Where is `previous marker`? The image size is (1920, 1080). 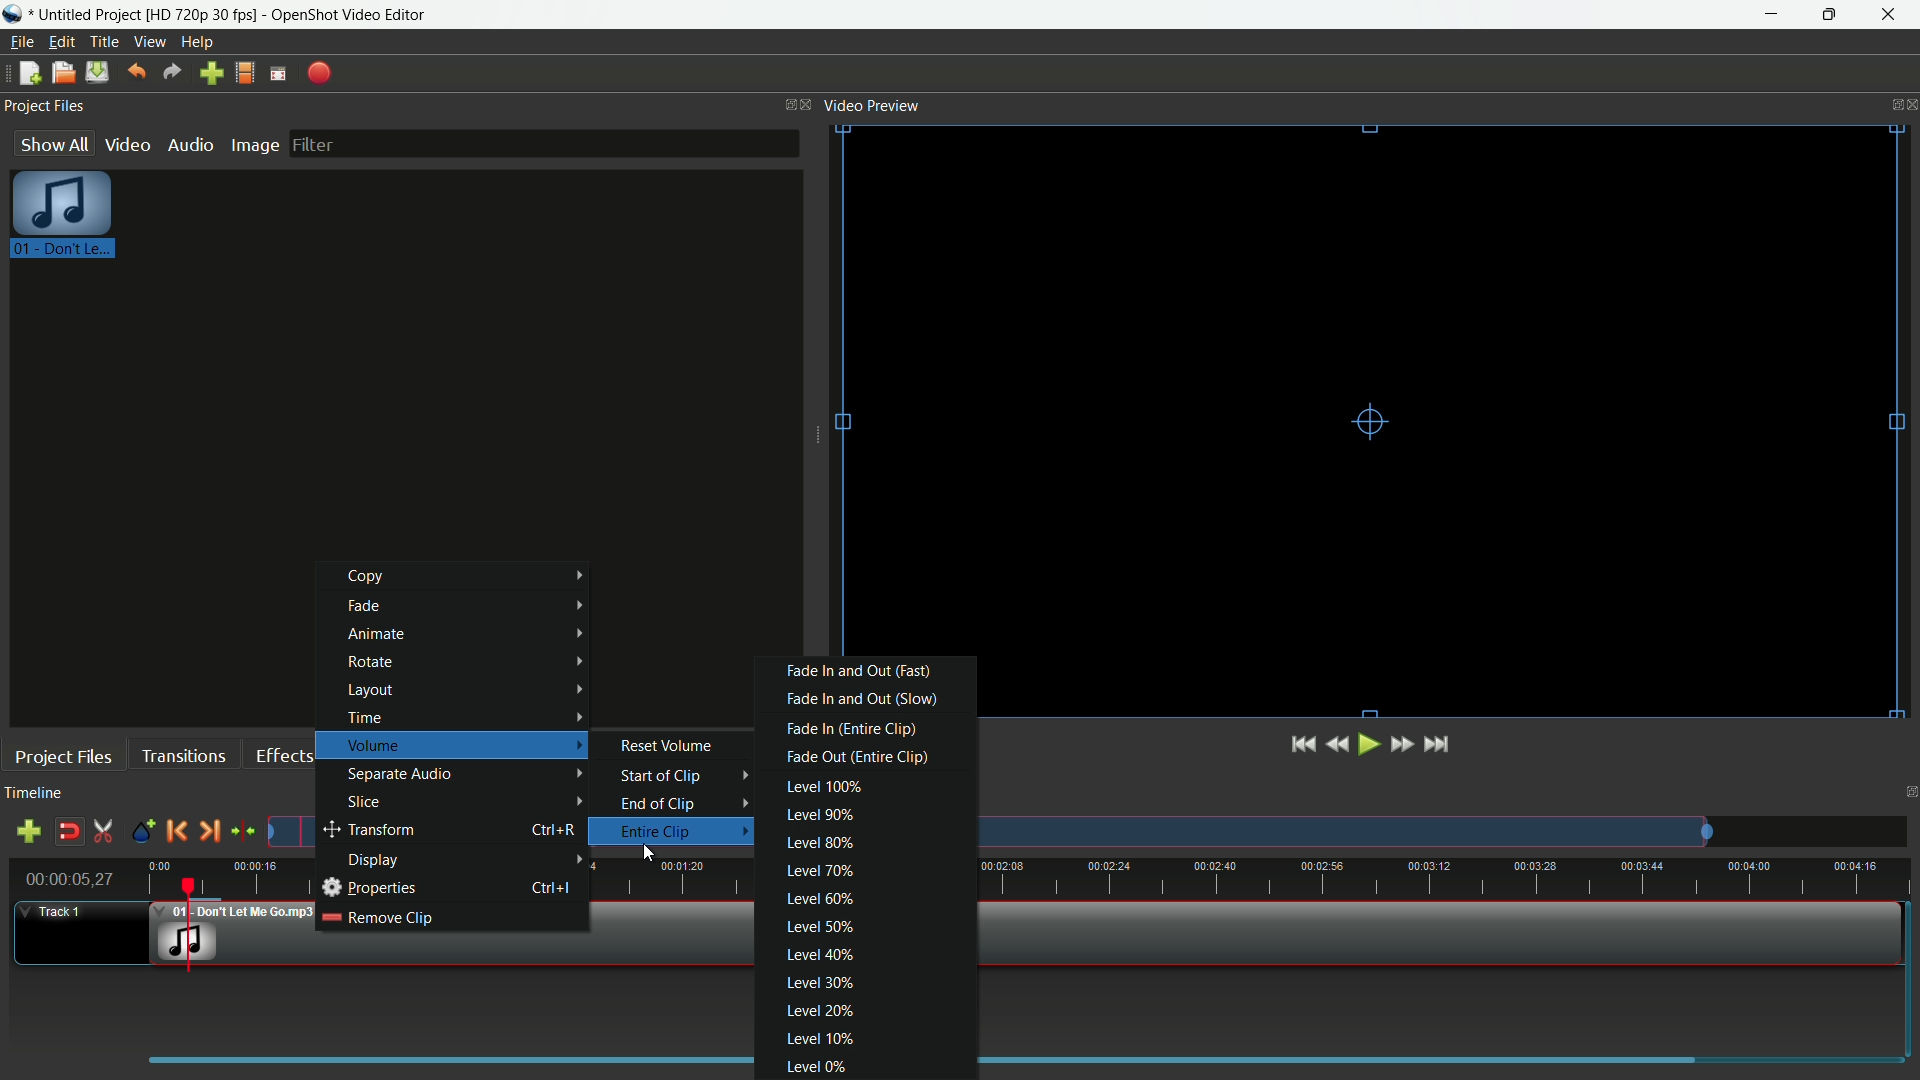 previous marker is located at coordinates (178, 831).